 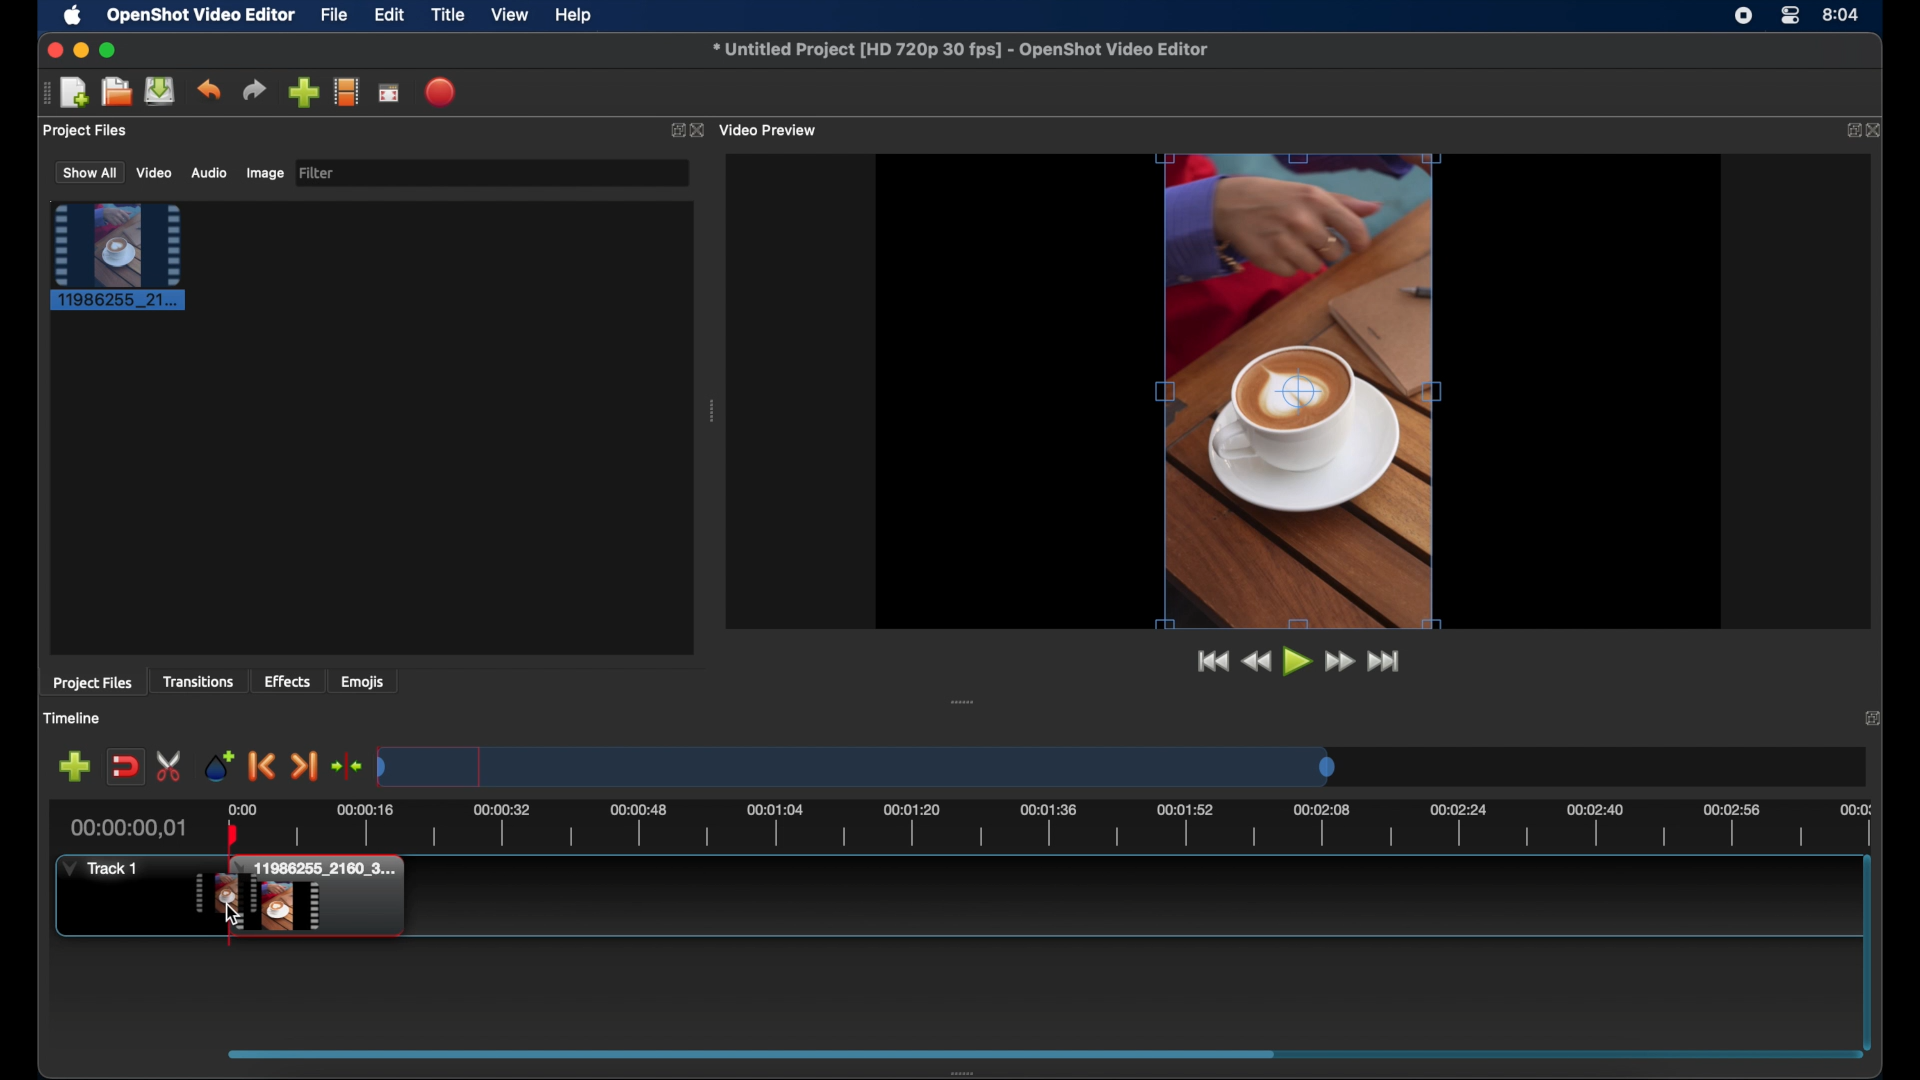 I want to click on project files, so click(x=93, y=684).